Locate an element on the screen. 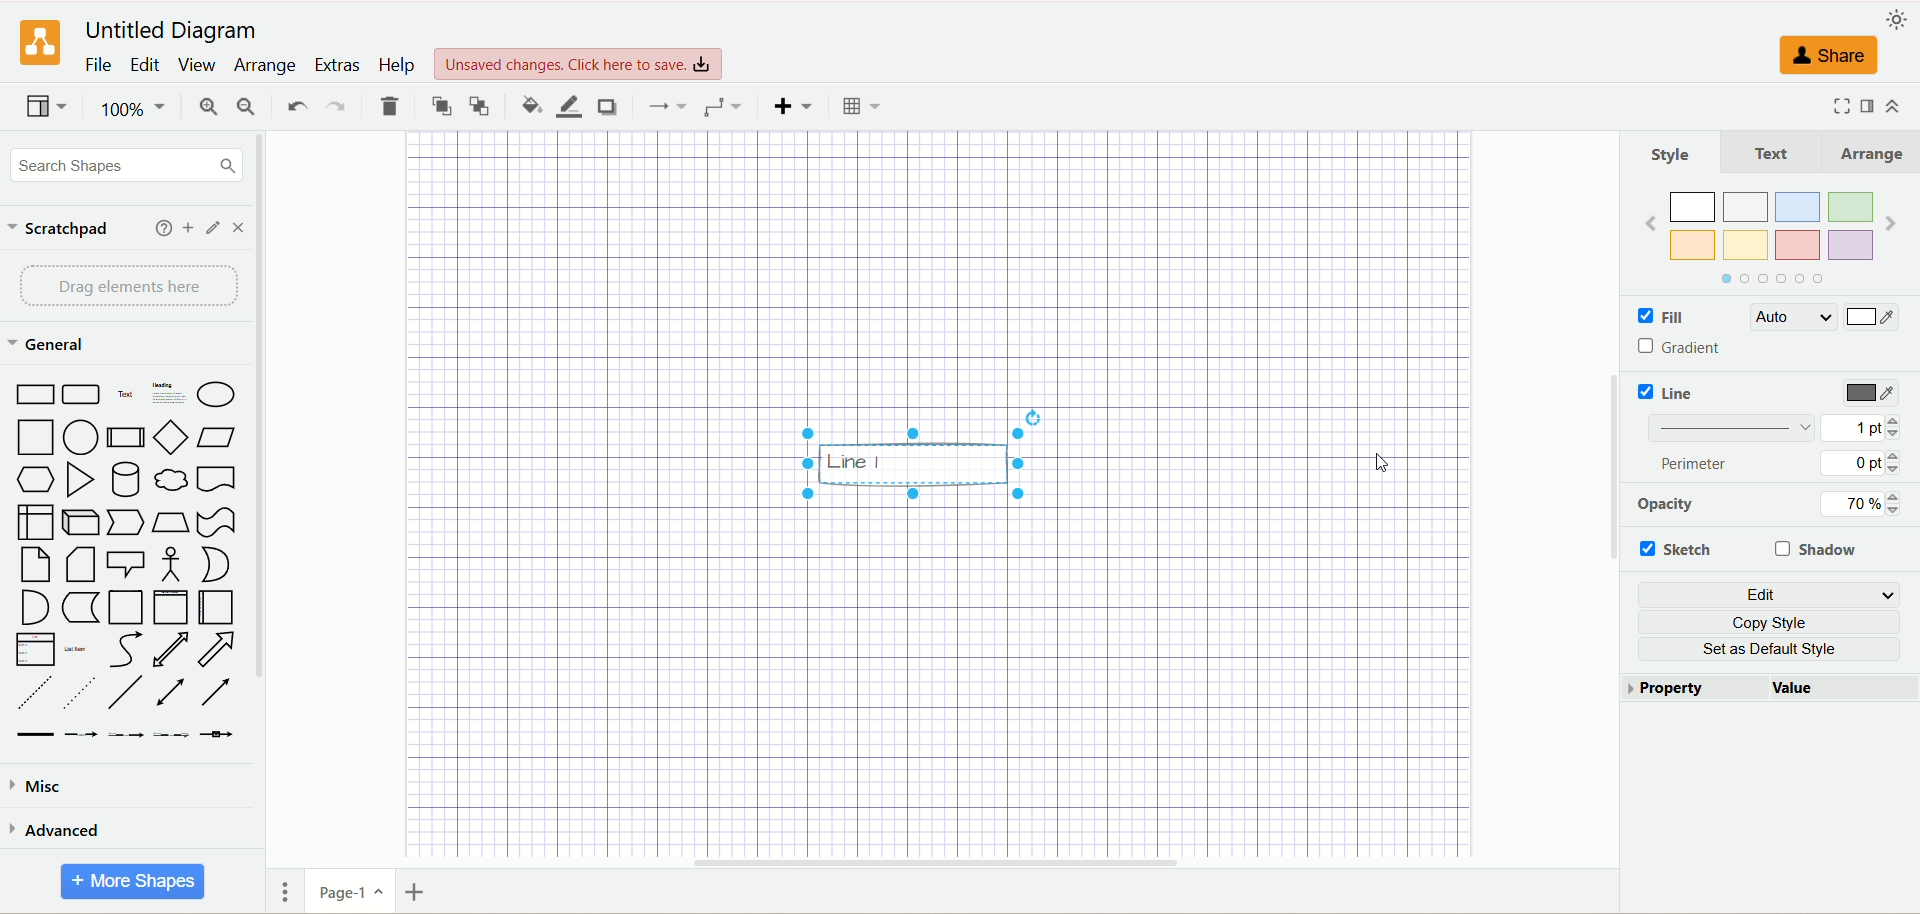 The height and width of the screenshot is (914, 1920). color is located at coordinates (1874, 316).